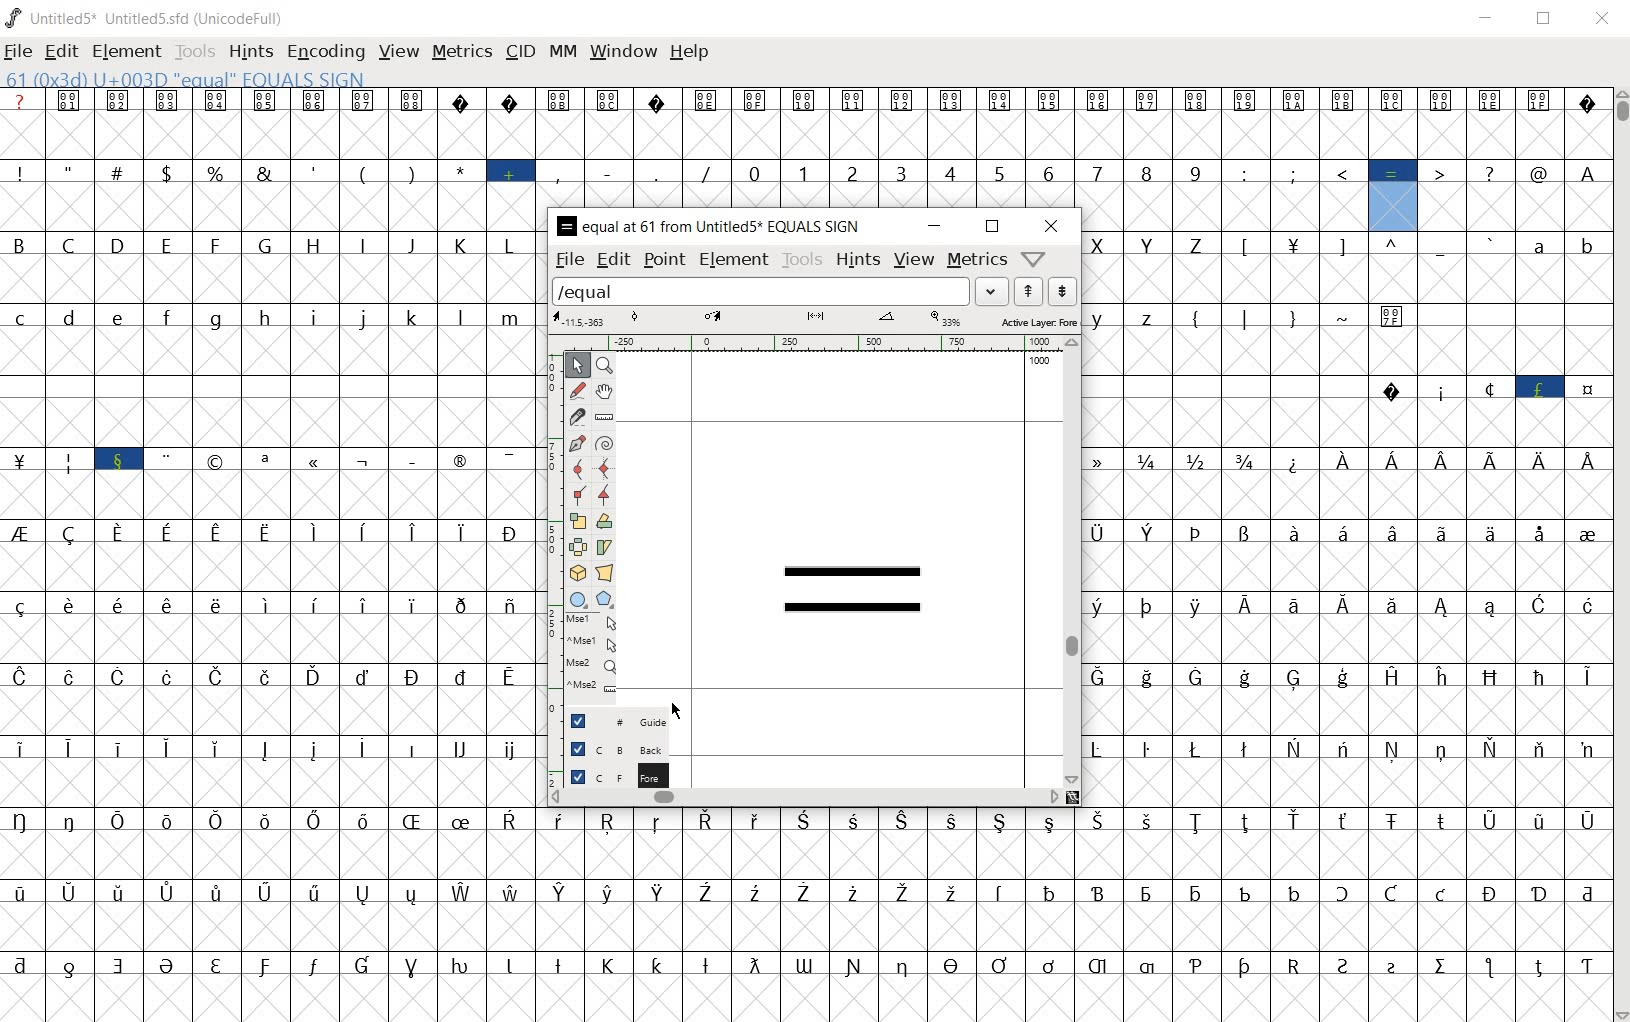  Describe the element at coordinates (605, 597) in the screenshot. I see `polygon or star` at that location.